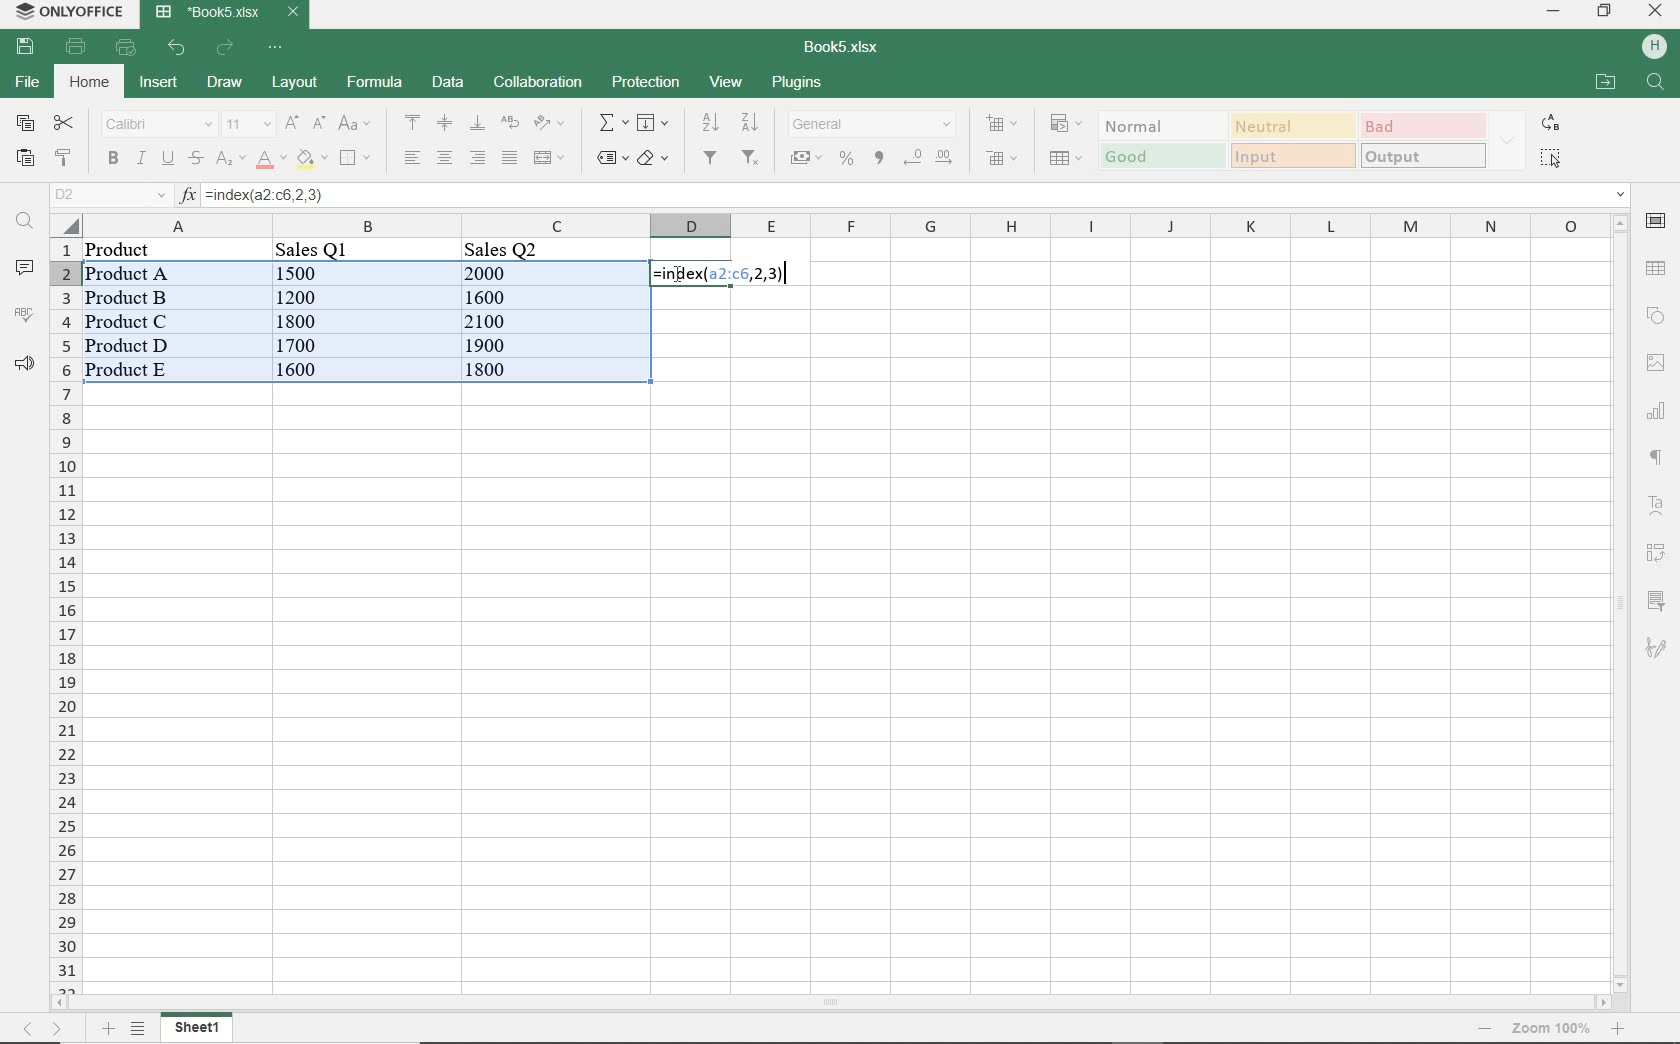  I want to click on named ranges, so click(610, 157).